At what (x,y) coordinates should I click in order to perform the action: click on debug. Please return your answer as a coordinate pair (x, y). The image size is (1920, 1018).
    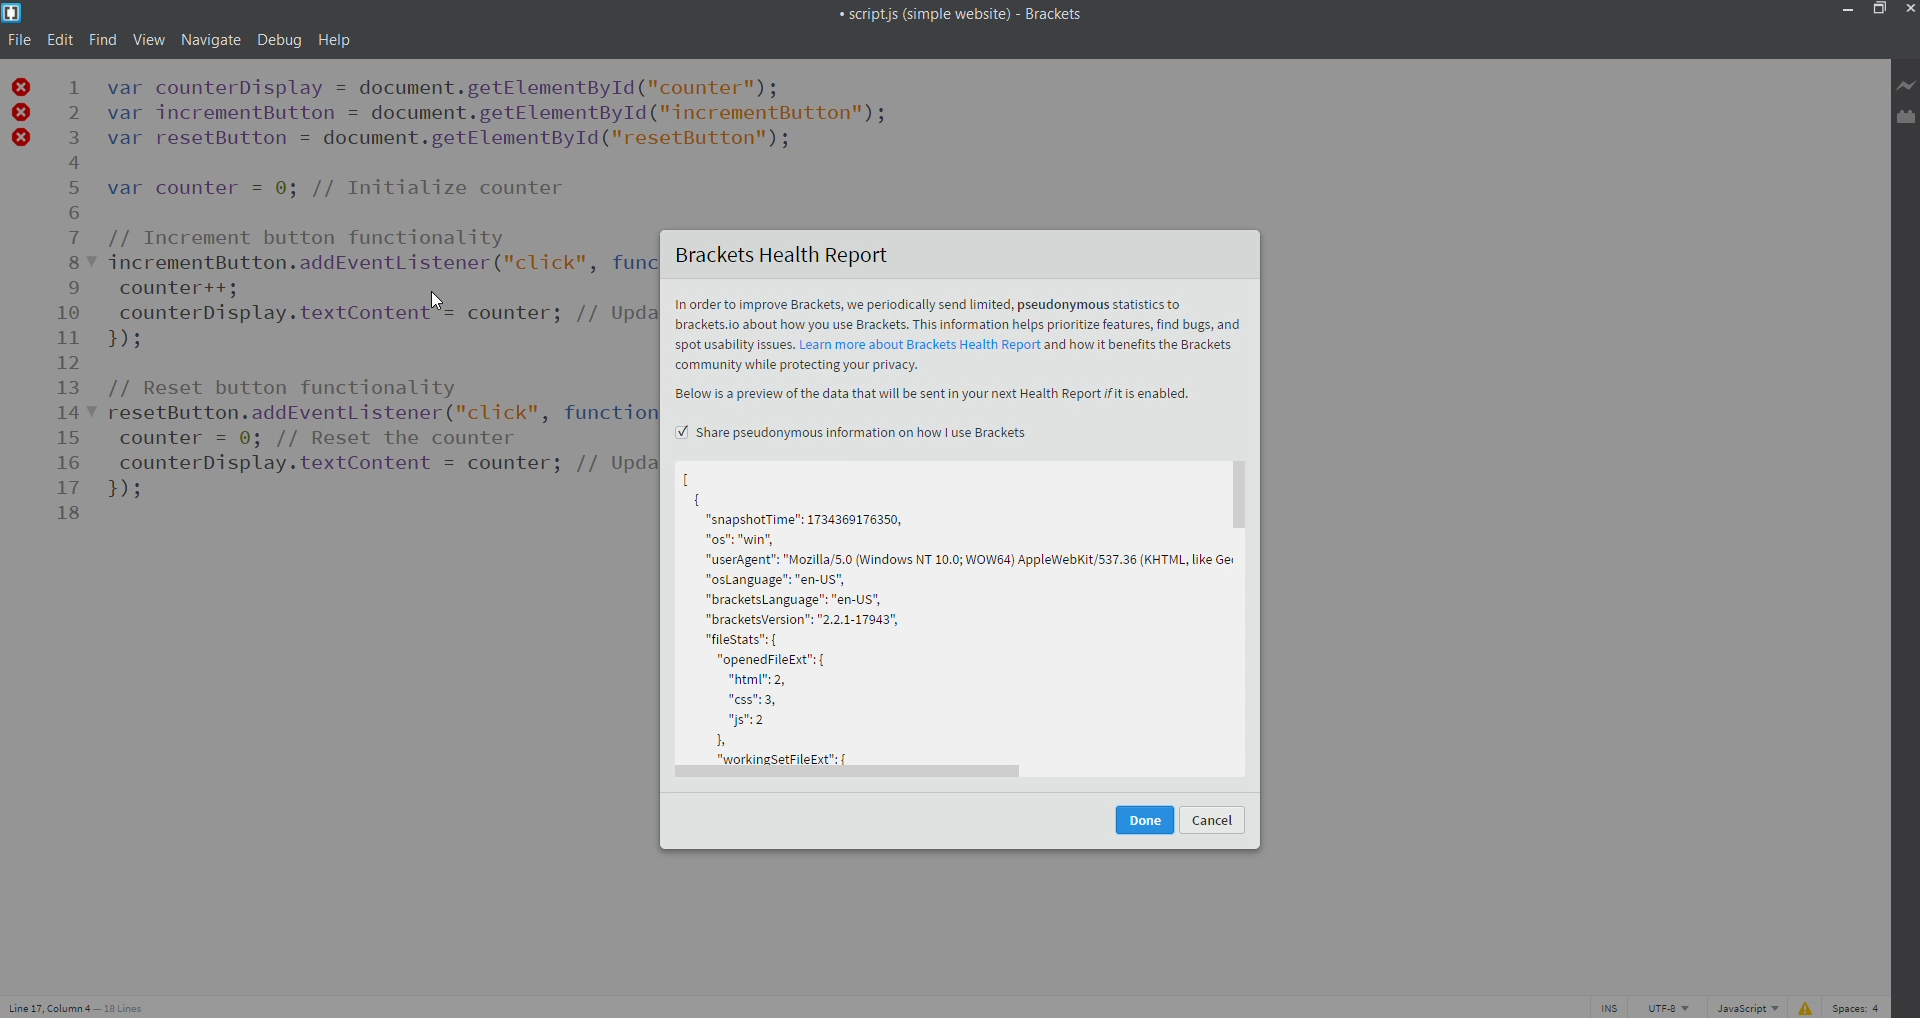
    Looking at the image, I should click on (282, 39).